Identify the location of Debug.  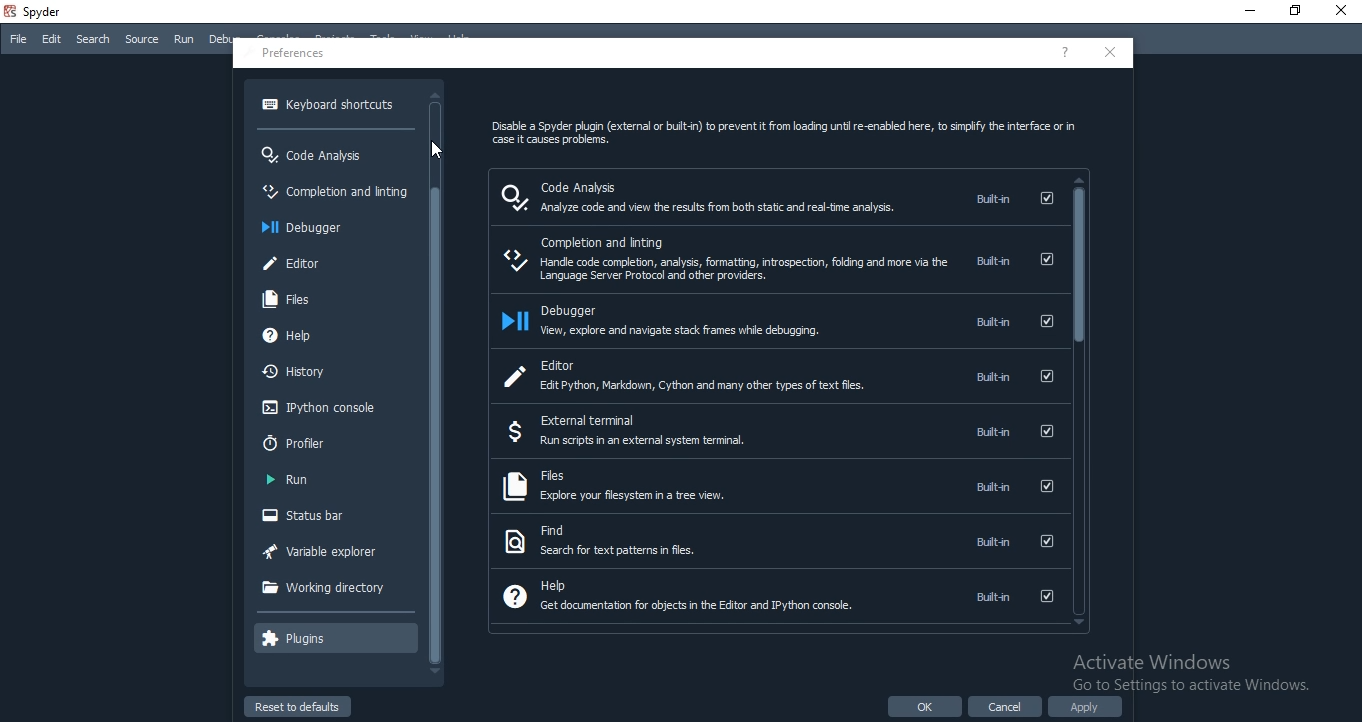
(225, 40).